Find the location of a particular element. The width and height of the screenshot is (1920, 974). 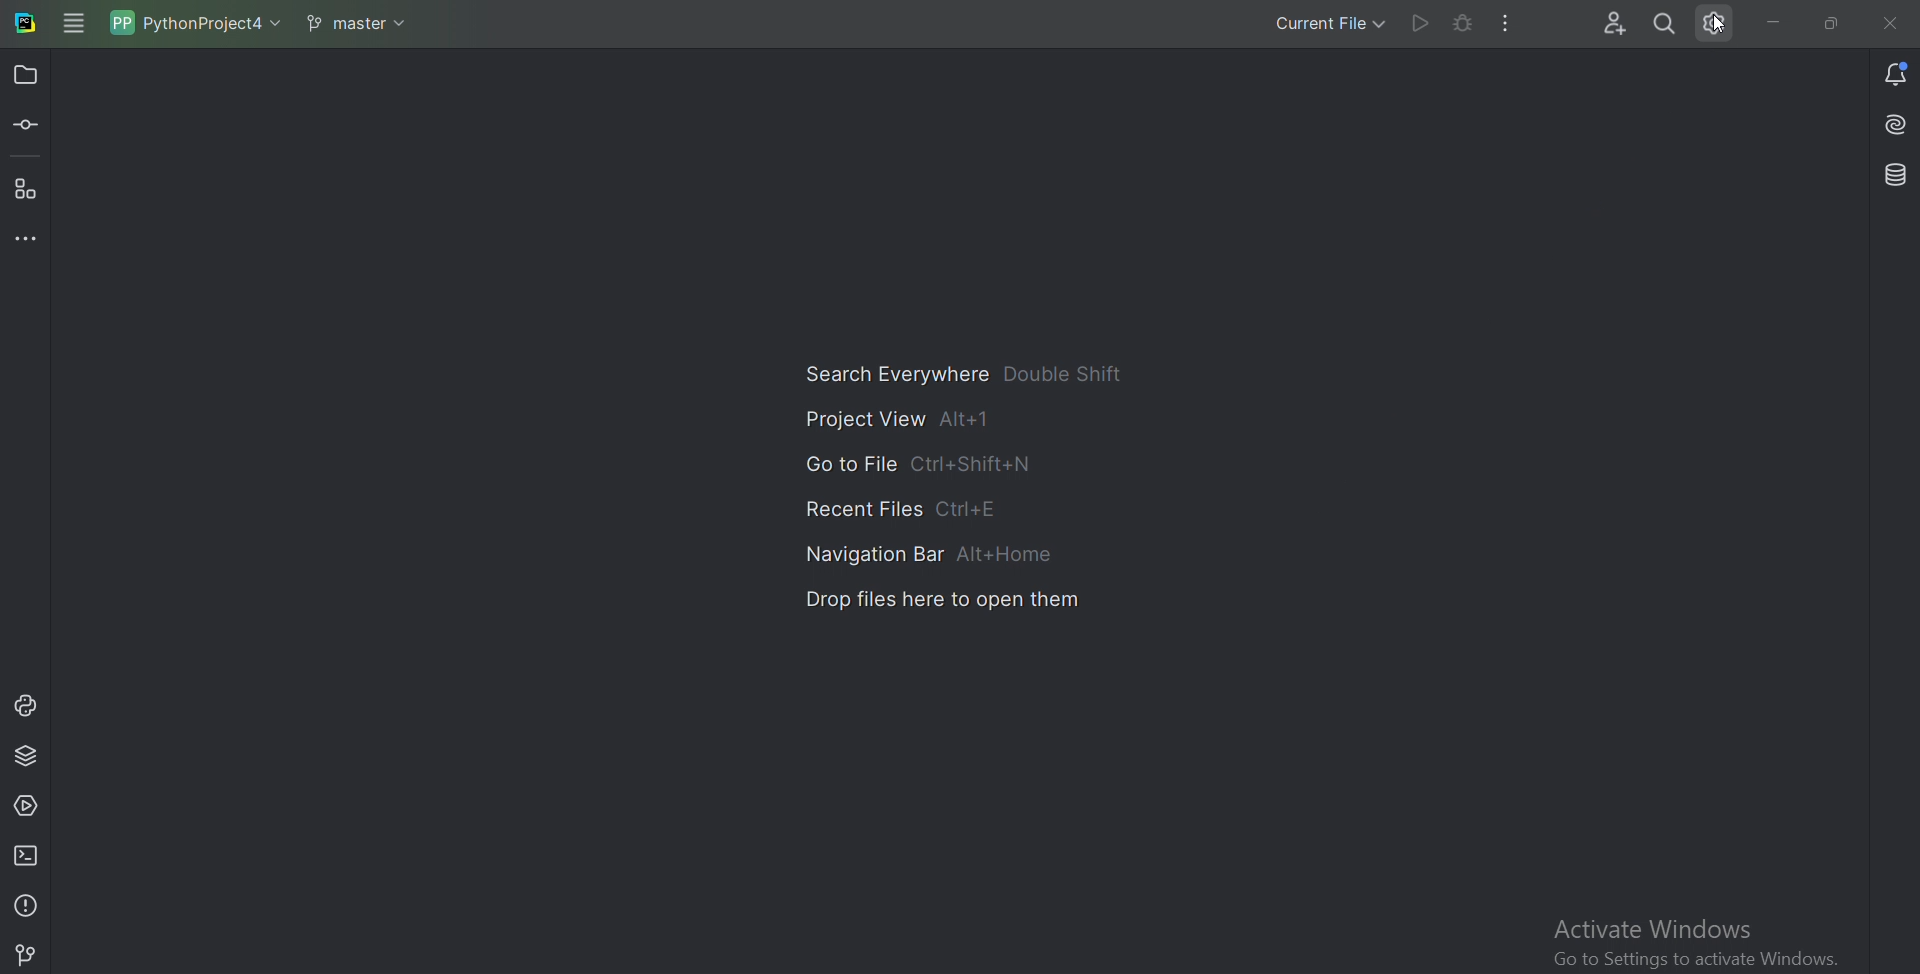

Search Everywhere double shift is located at coordinates (959, 368).